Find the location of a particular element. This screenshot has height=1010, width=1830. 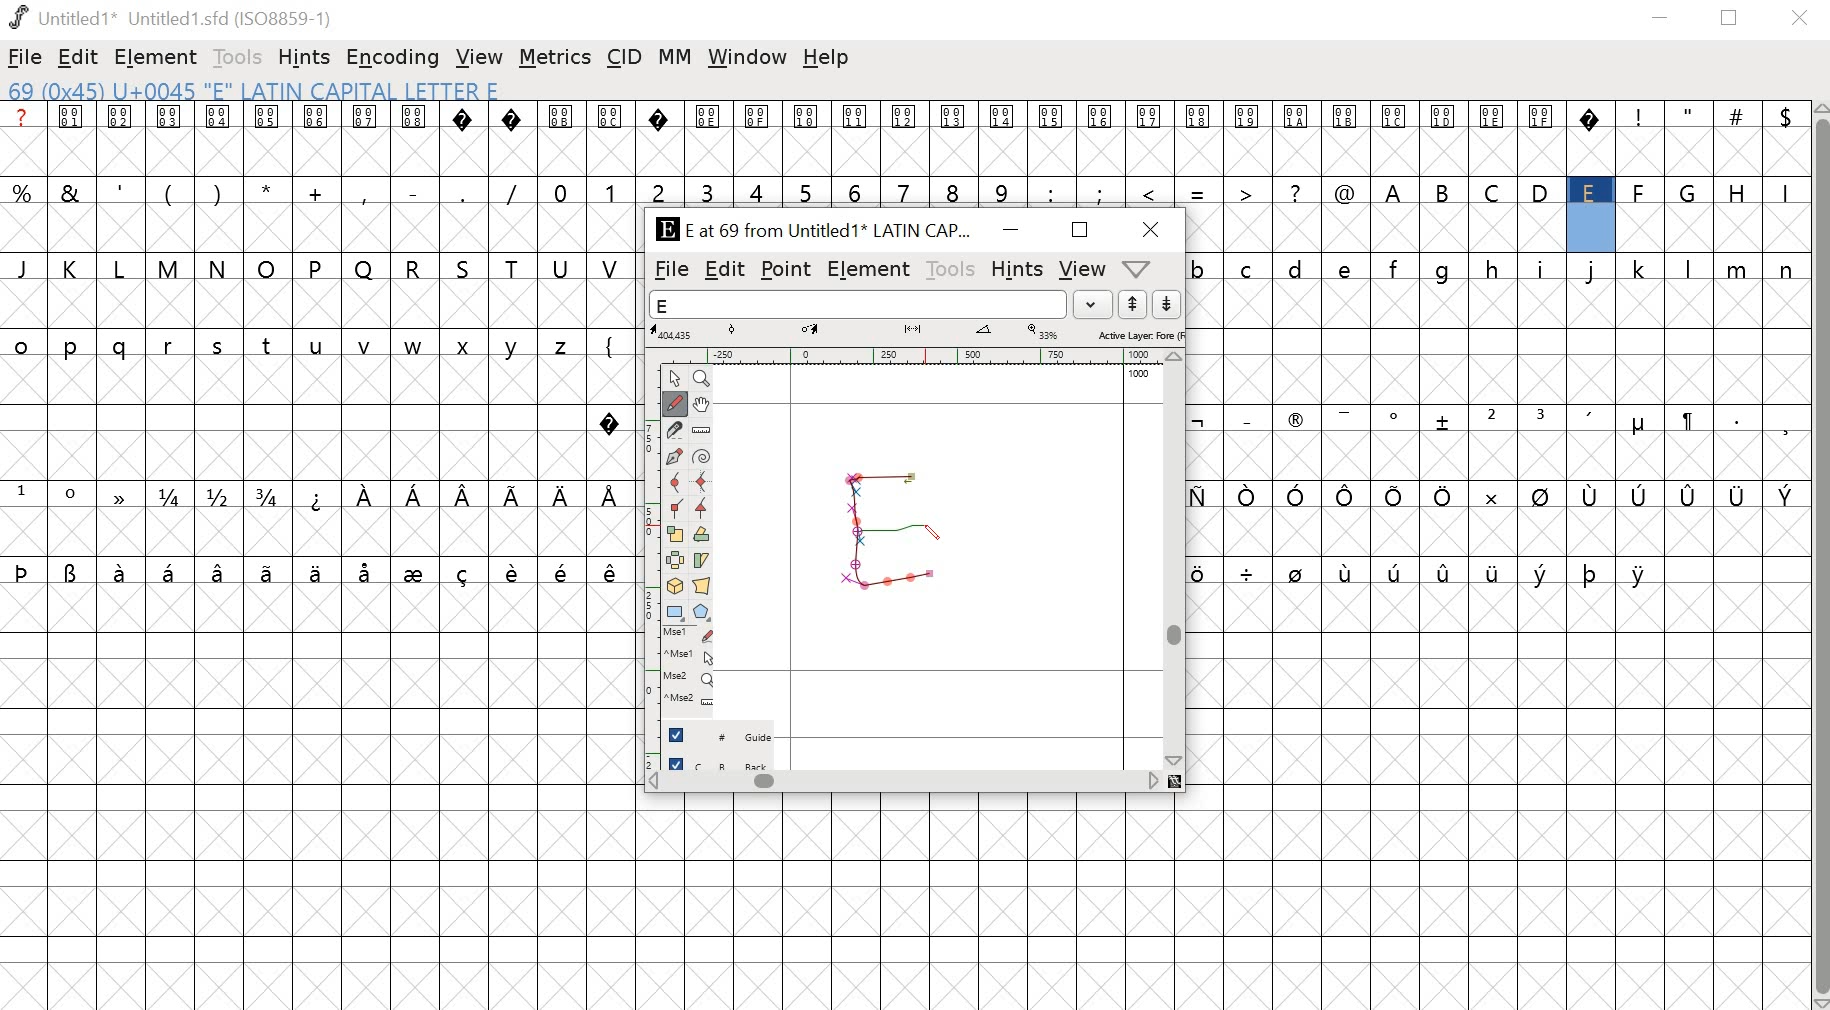

special character is located at coordinates (611, 421).